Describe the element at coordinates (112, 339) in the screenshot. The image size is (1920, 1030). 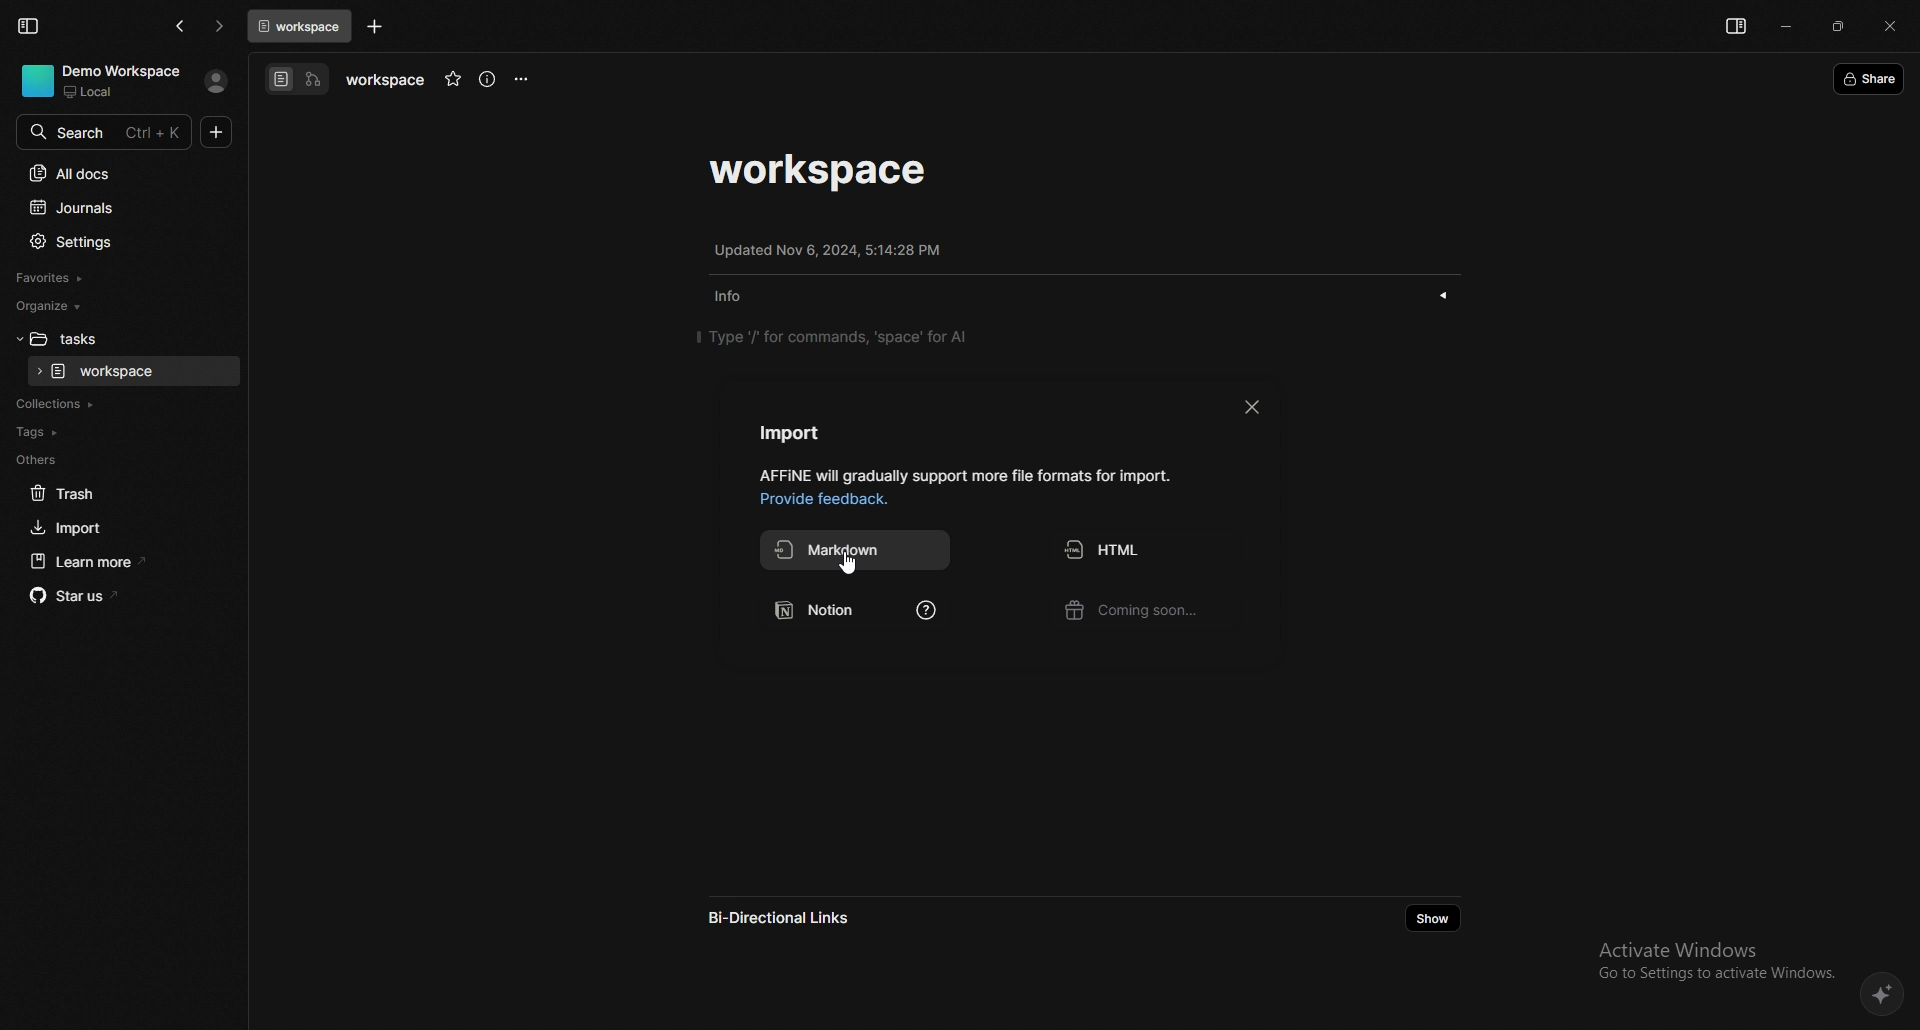
I see `folder` at that location.